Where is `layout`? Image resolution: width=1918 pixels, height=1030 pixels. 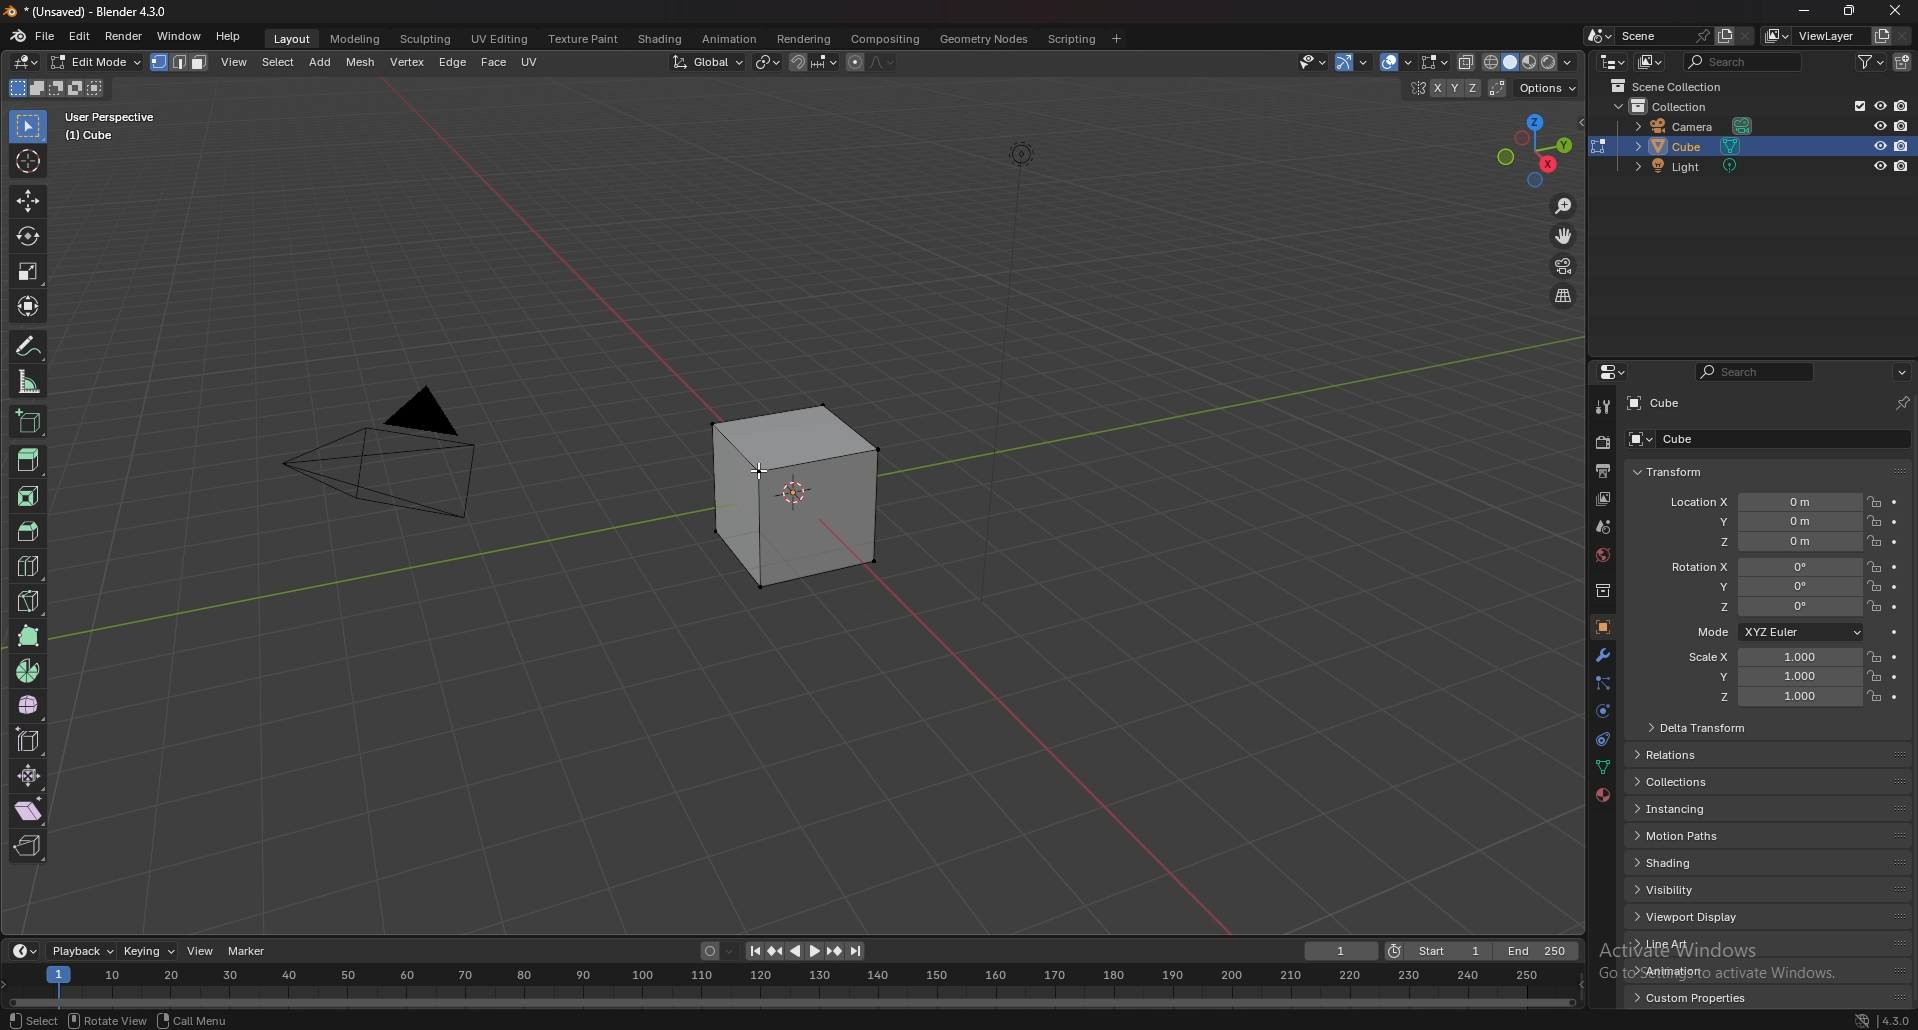
layout is located at coordinates (292, 39).